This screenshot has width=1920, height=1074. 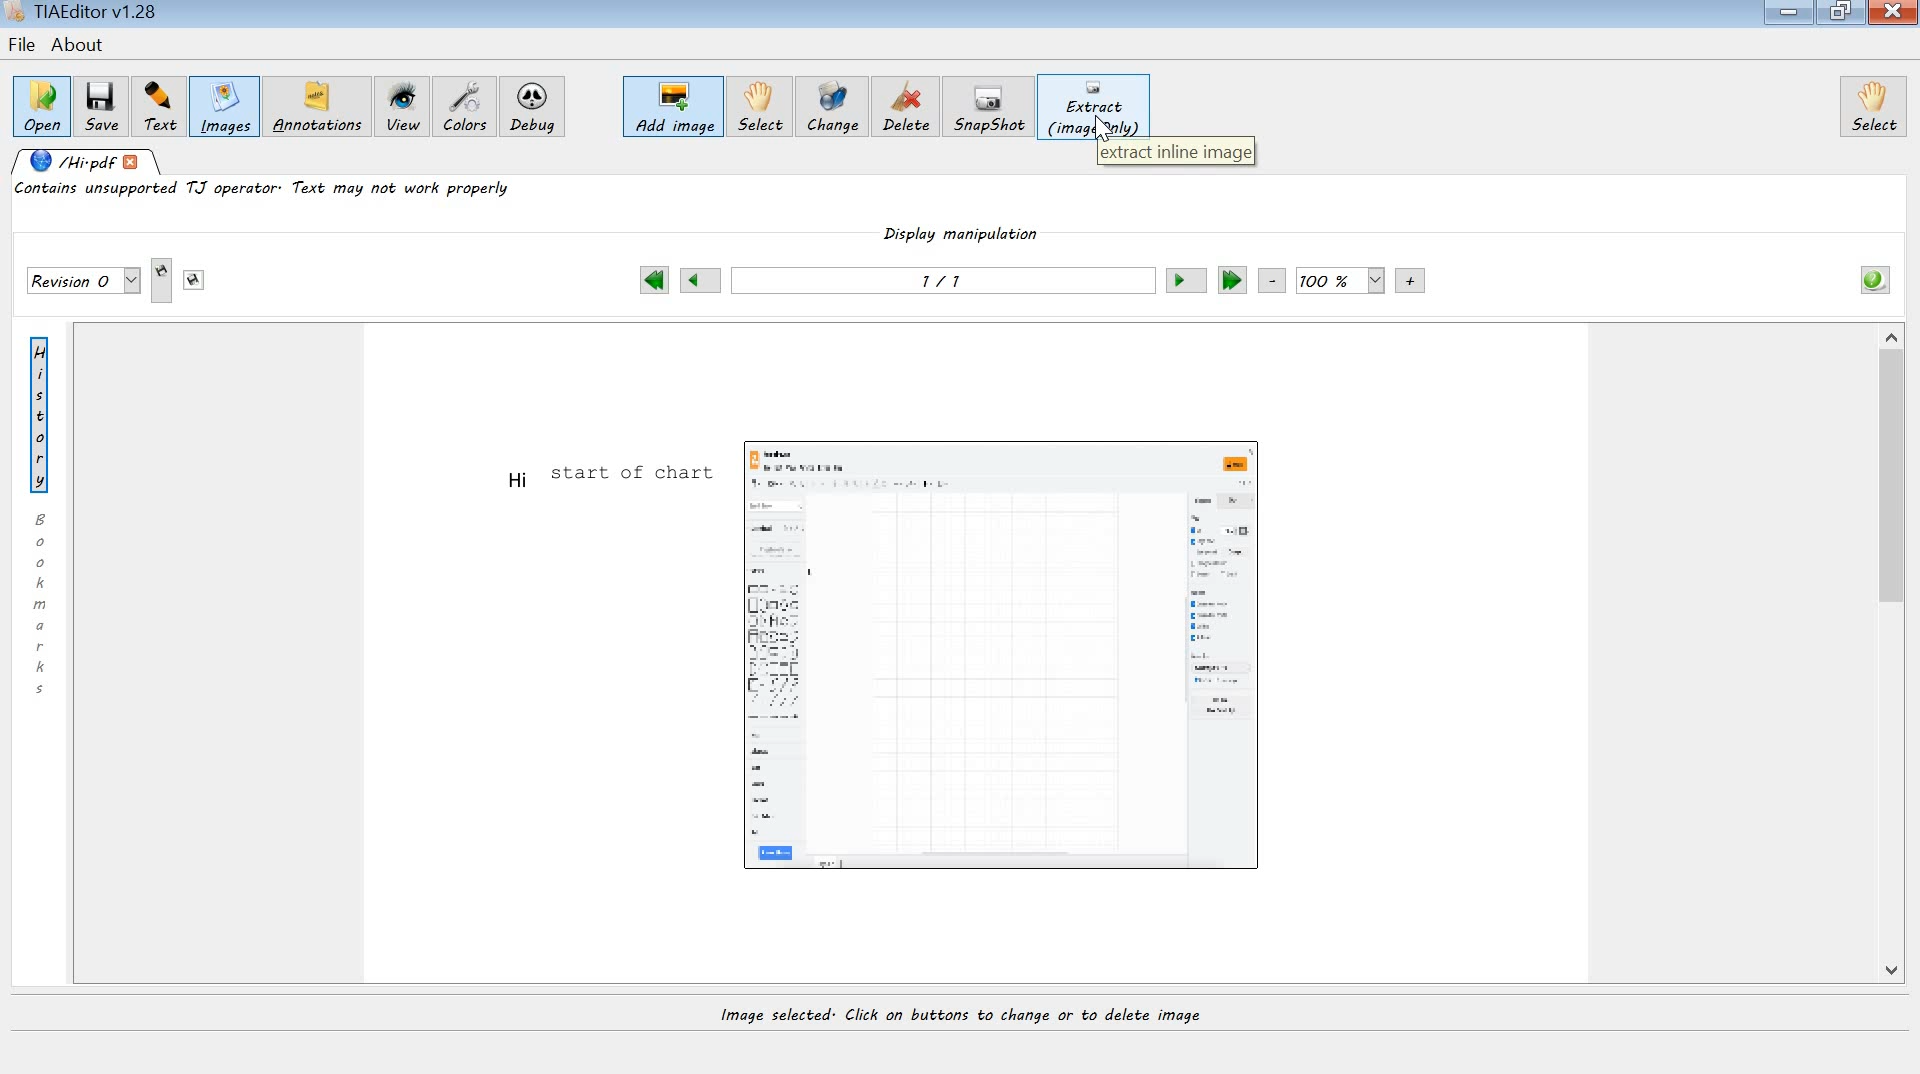 What do you see at coordinates (910, 110) in the screenshot?
I see `delete` at bounding box center [910, 110].